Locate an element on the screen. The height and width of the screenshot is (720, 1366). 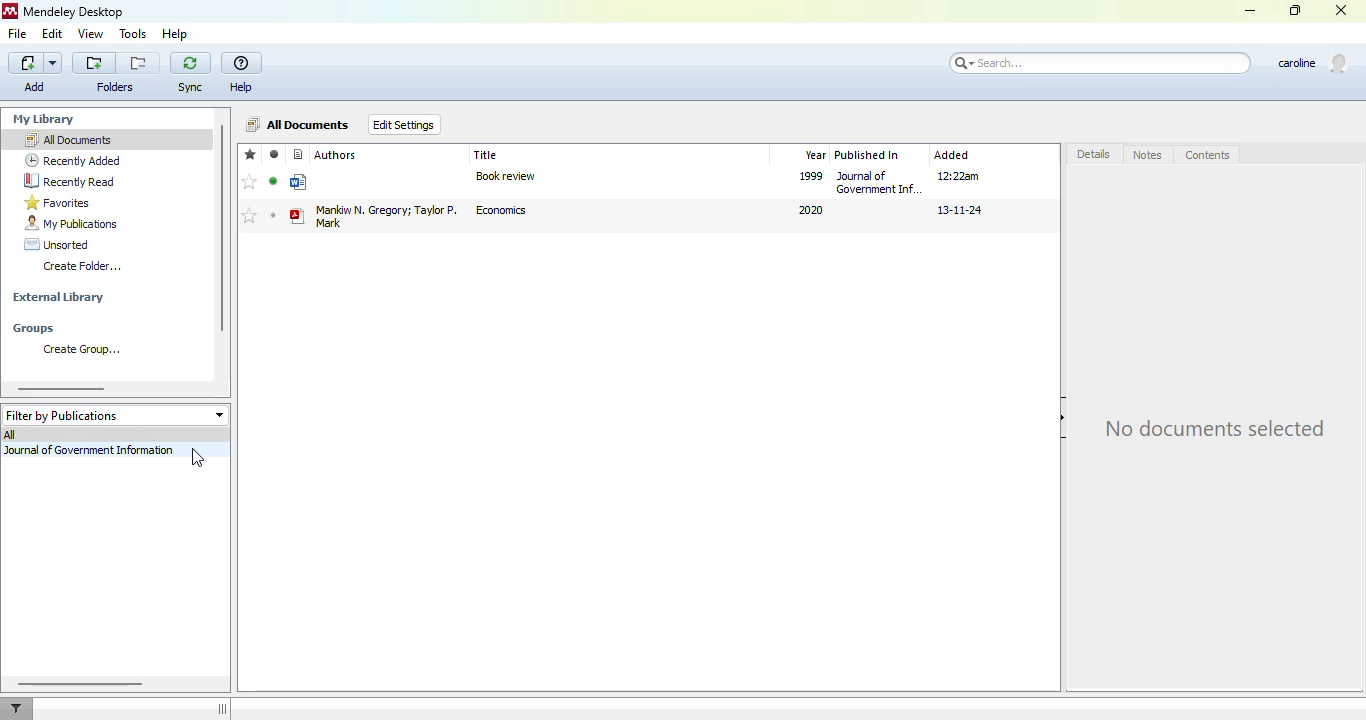
added is located at coordinates (952, 155).